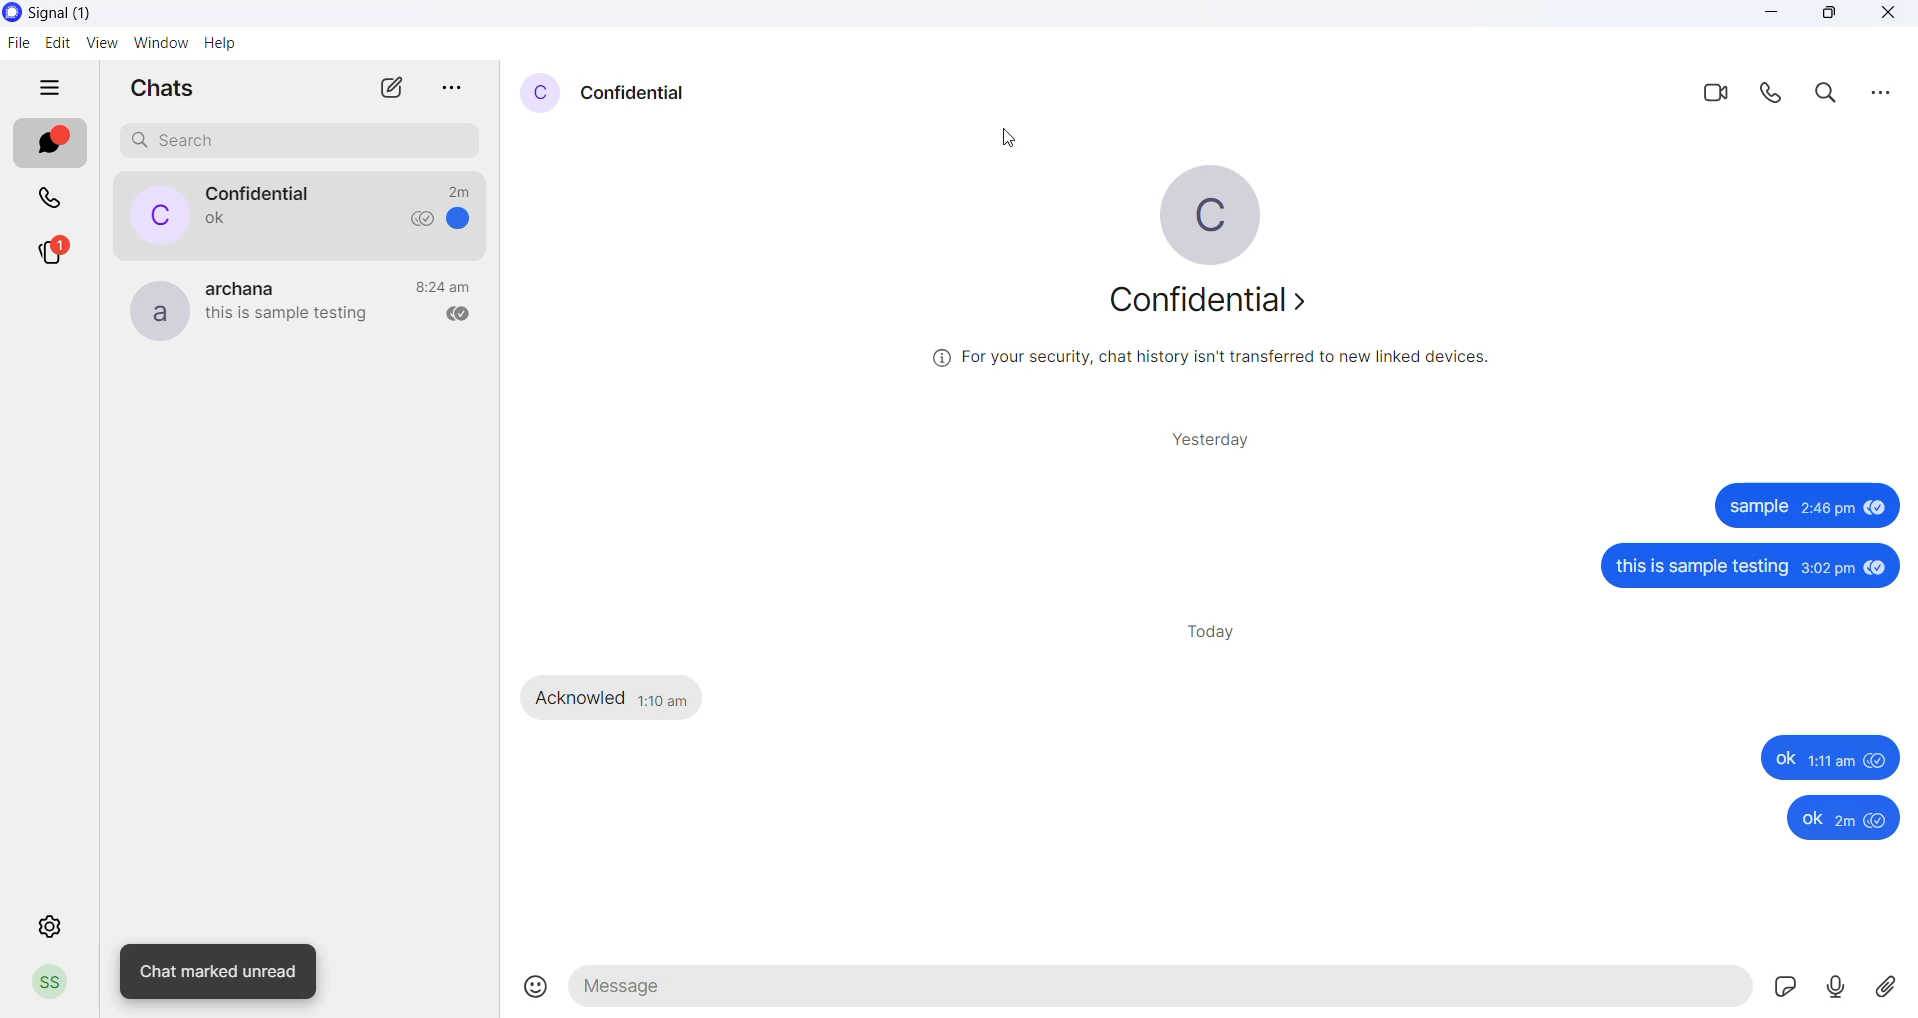 The image size is (1918, 1018). I want to click on security related information, so click(1229, 361).